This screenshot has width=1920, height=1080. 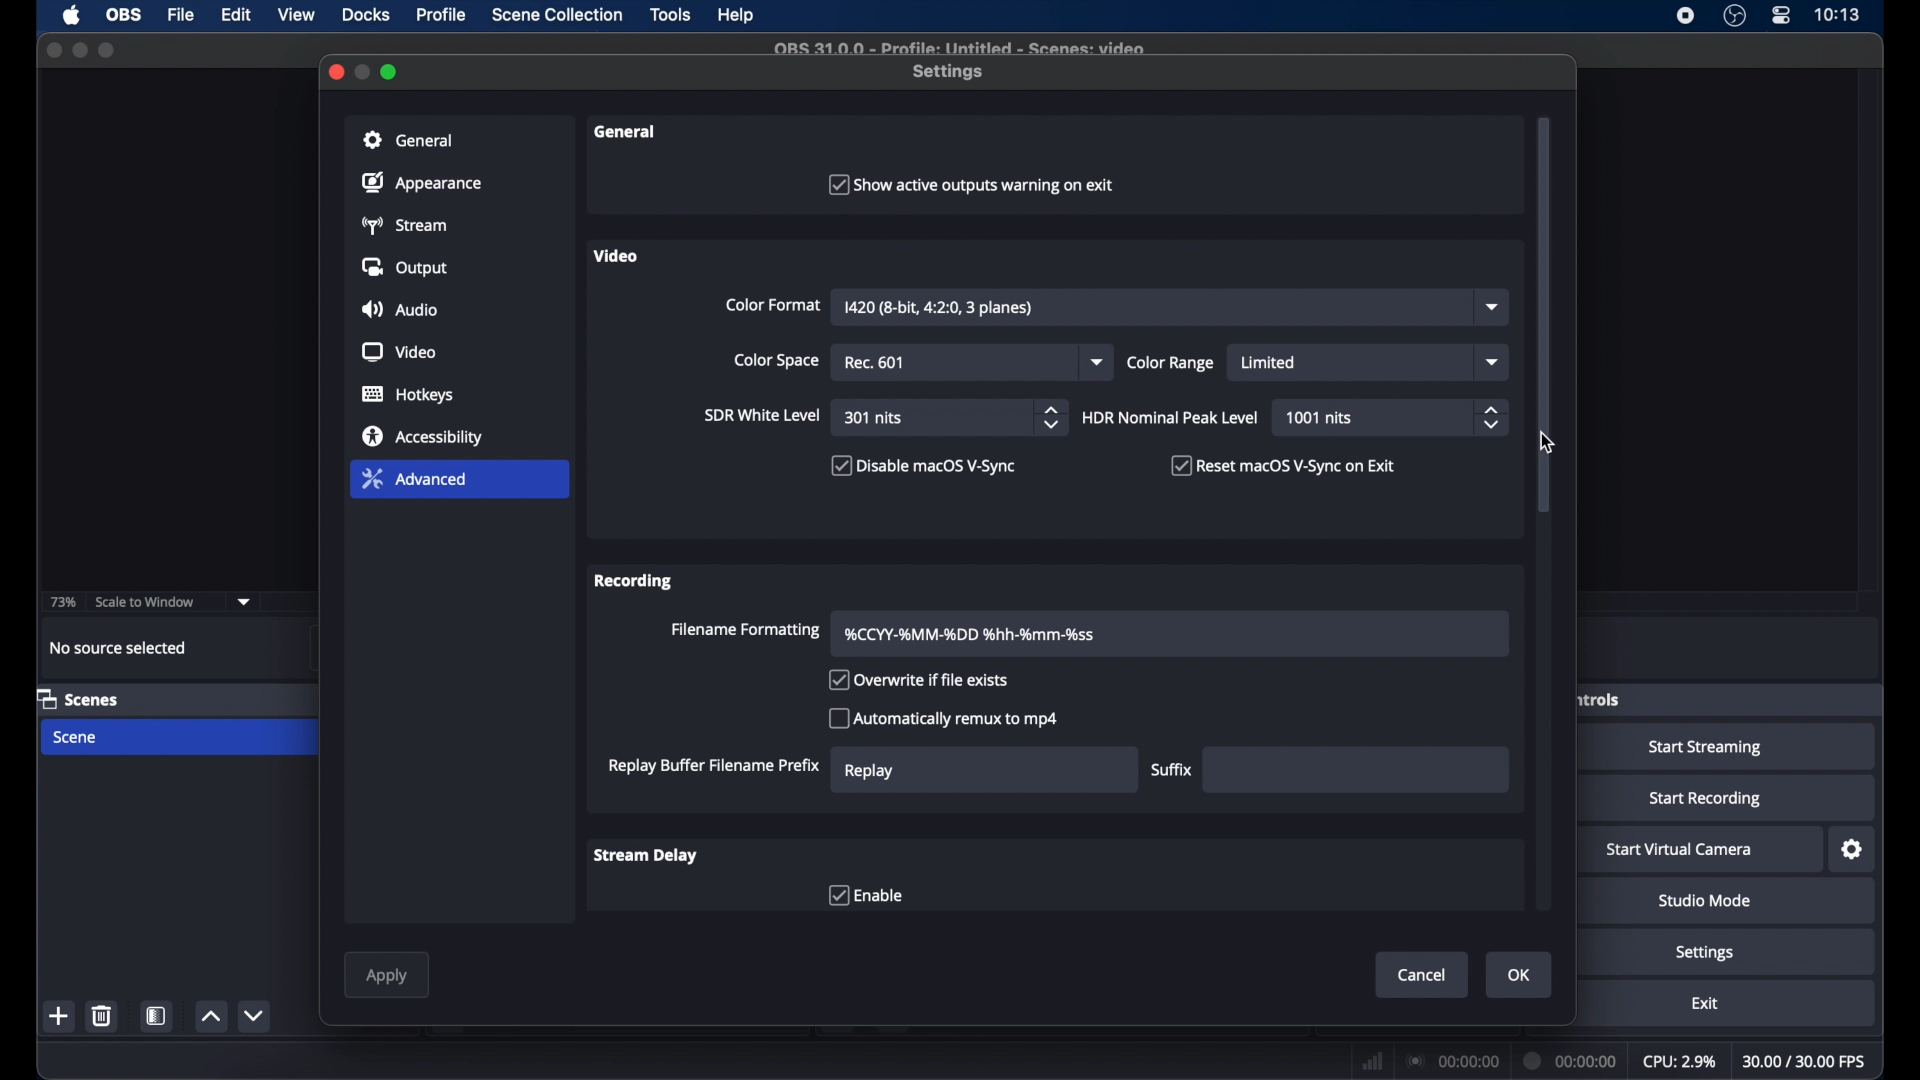 I want to click on dropdown, so click(x=1493, y=362).